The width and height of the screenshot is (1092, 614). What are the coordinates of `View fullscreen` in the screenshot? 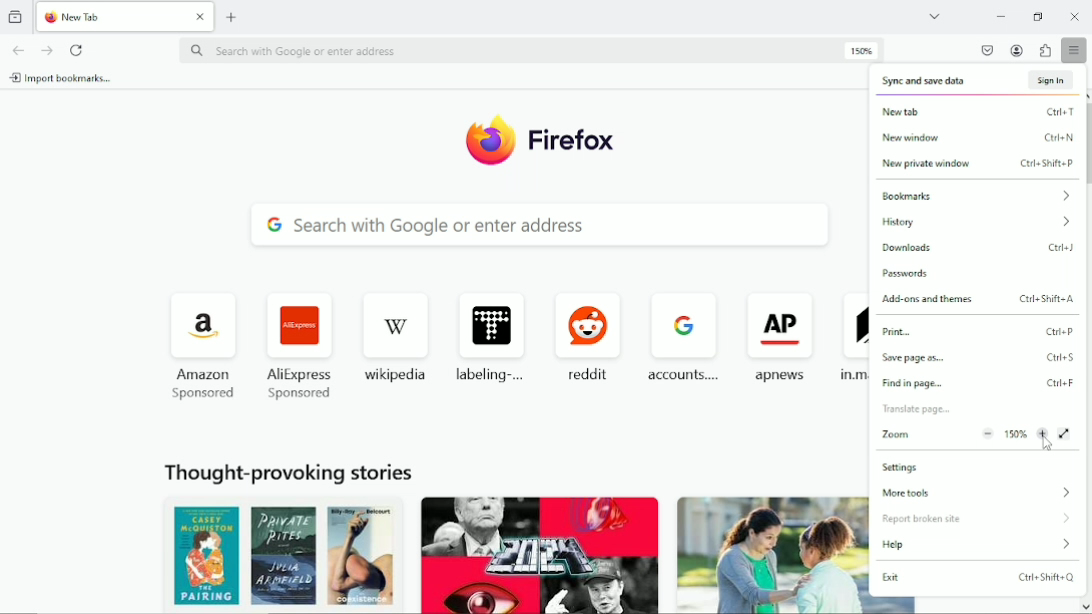 It's located at (1066, 433).